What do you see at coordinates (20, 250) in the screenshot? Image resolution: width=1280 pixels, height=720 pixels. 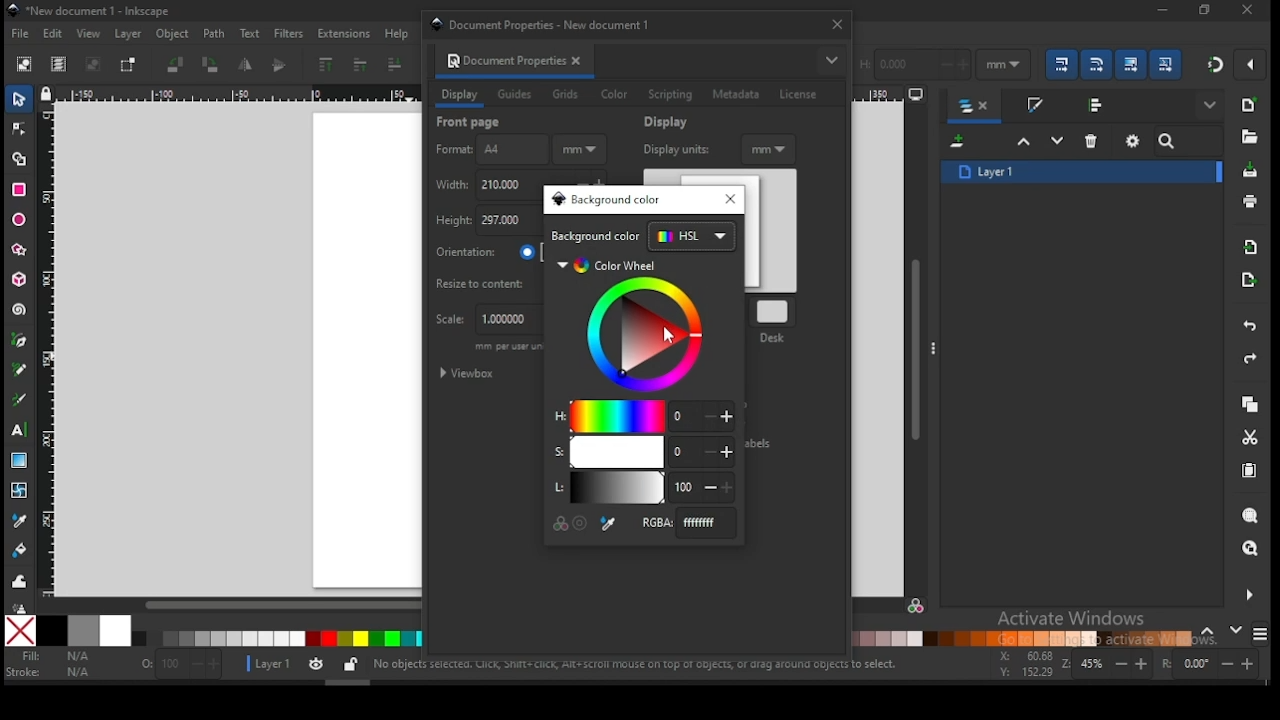 I see `star/polygon tool` at bounding box center [20, 250].